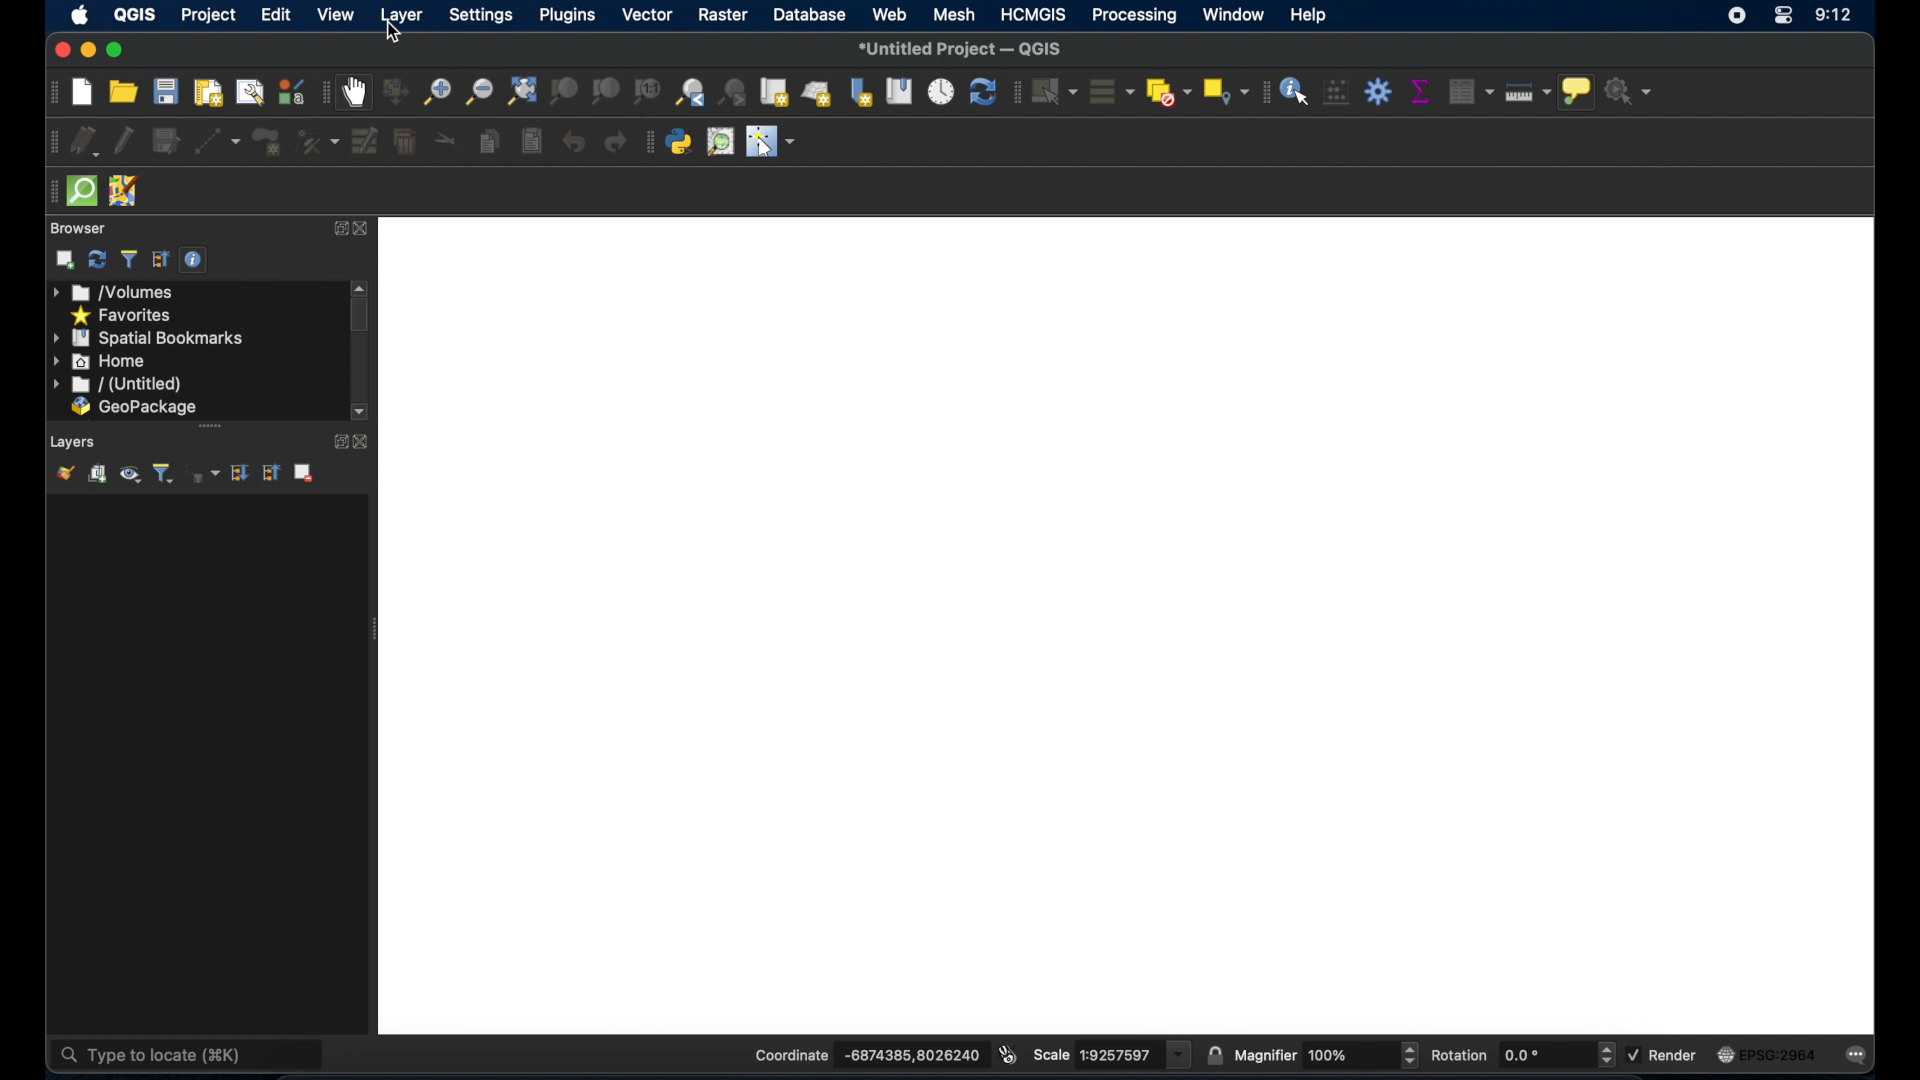  What do you see at coordinates (183, 1054) in the screenshot?
I see `type to locate` at bounding box center [183, 1054].